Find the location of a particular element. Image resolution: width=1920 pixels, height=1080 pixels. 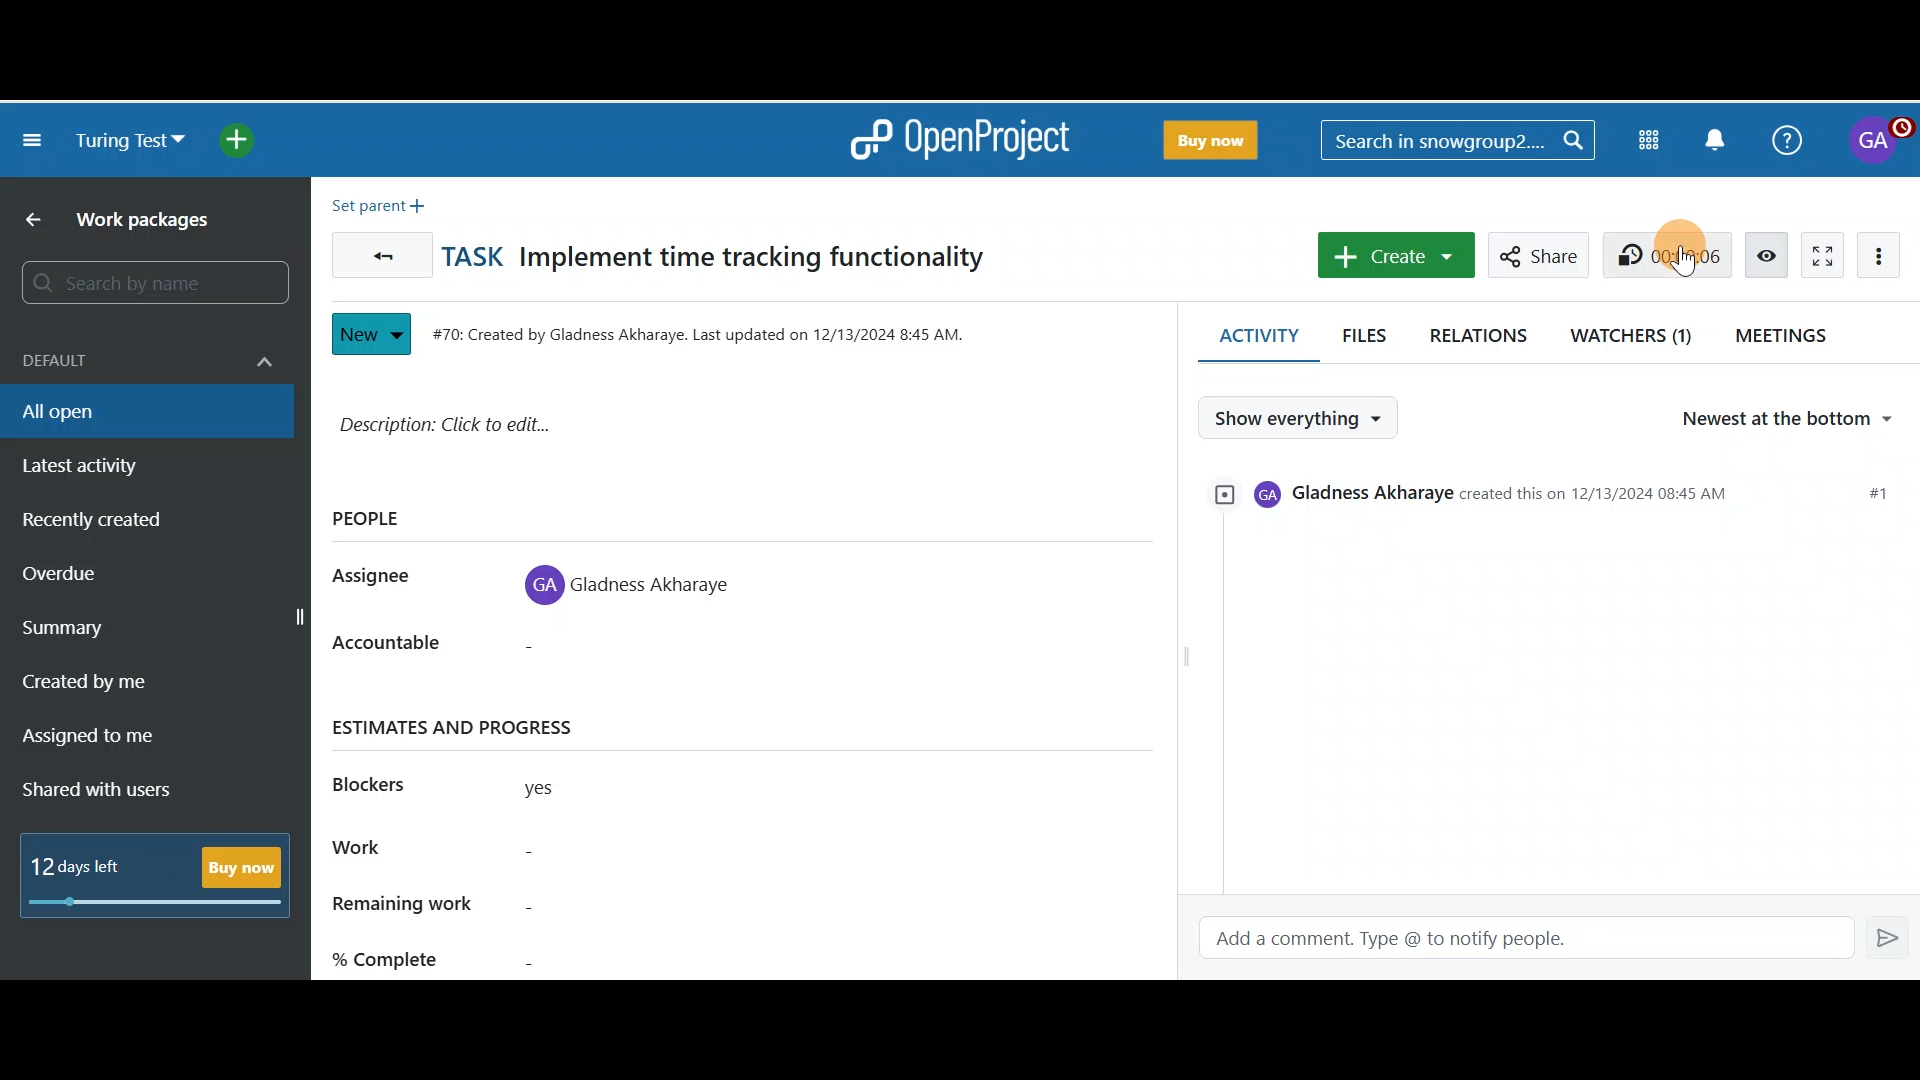

Activity is located at coordinates (1246, 335).